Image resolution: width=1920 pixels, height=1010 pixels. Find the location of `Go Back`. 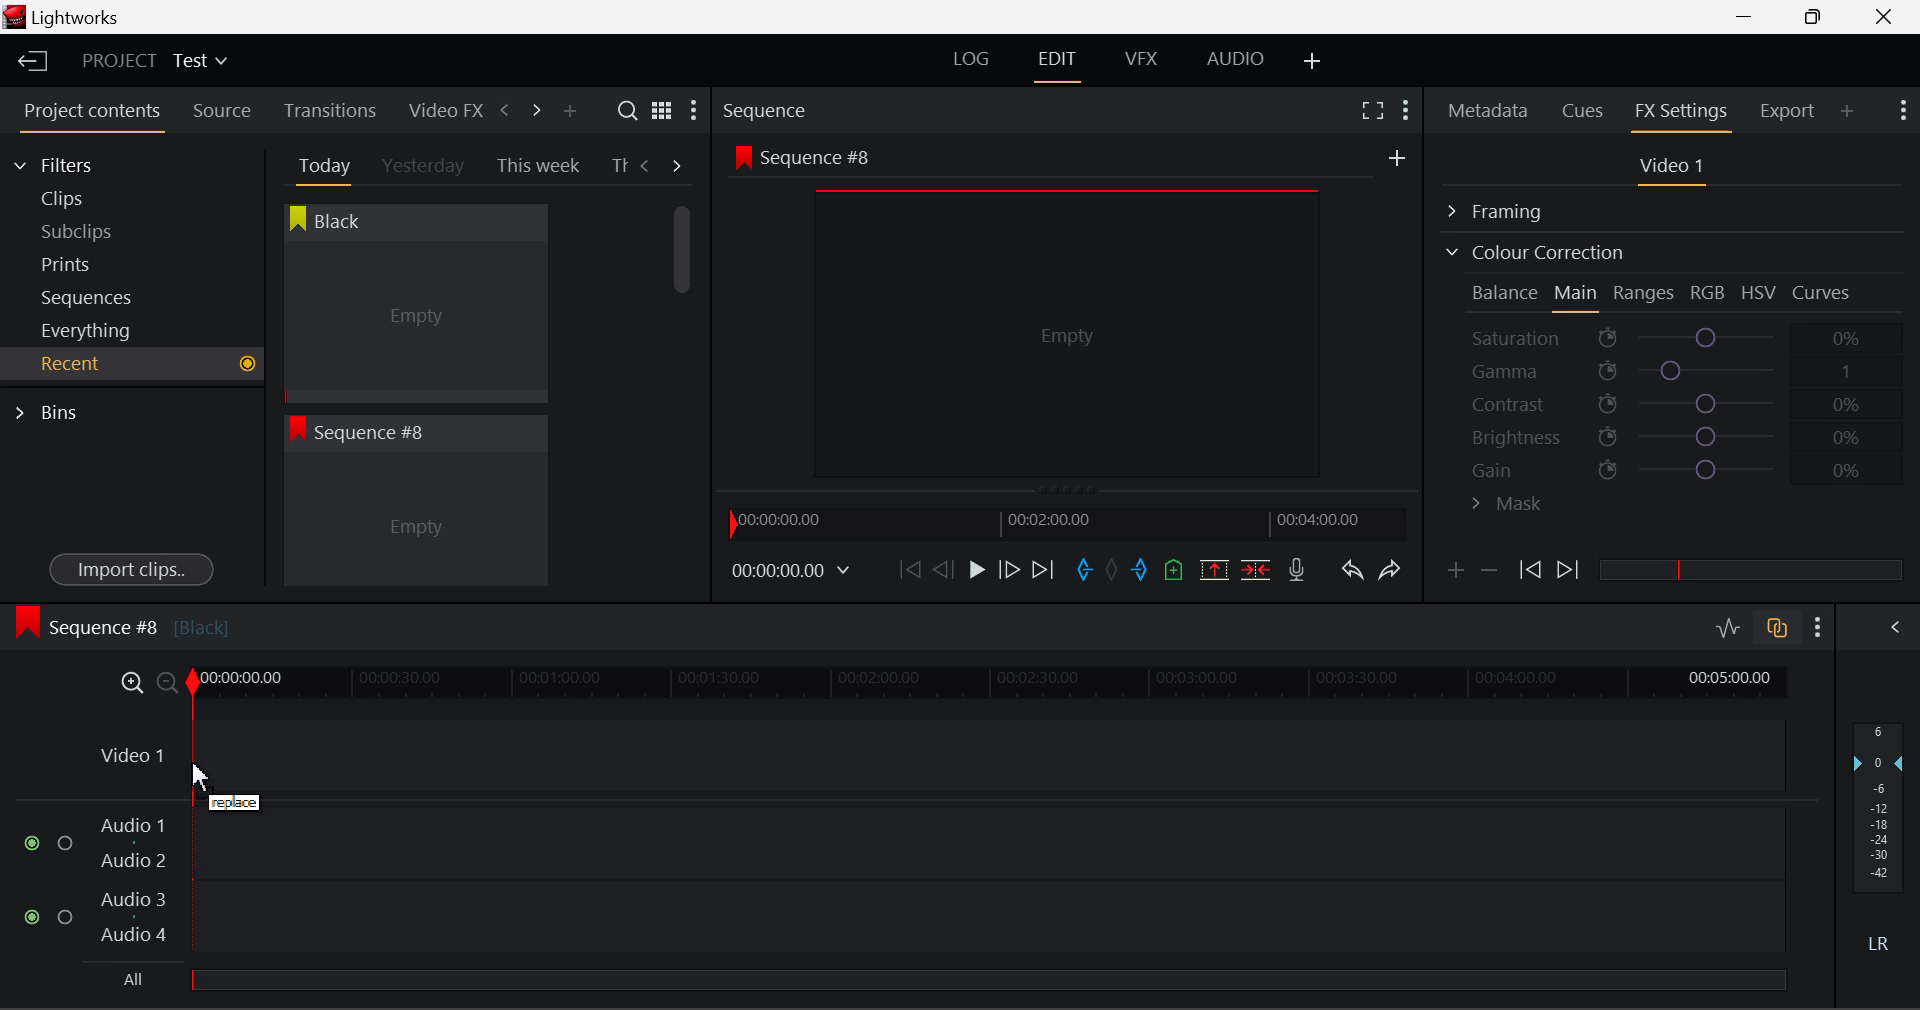

Go Back is located at coordinates (946, 568).